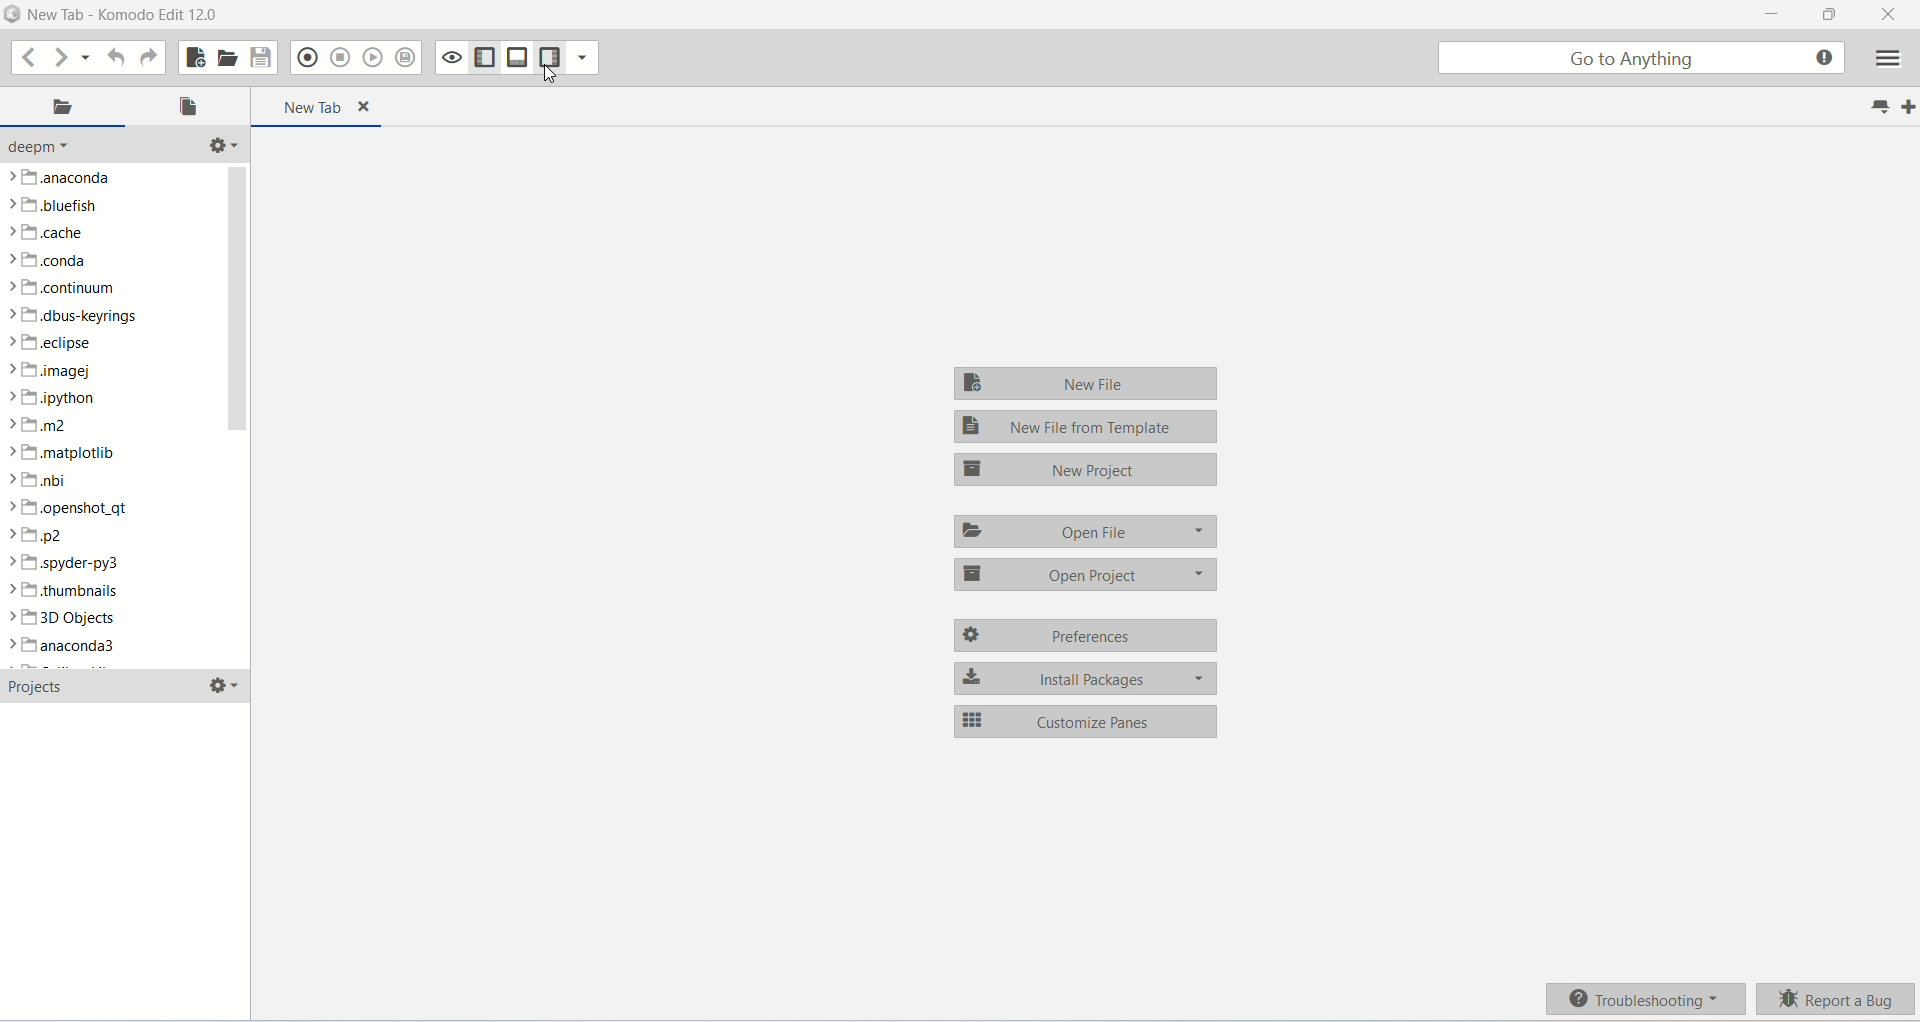 The image size is (1920, 1022). What do you see at coordinates (483, 57) in the screenshot?
I see `show/hide left pane` at bounding box center [483, 57].